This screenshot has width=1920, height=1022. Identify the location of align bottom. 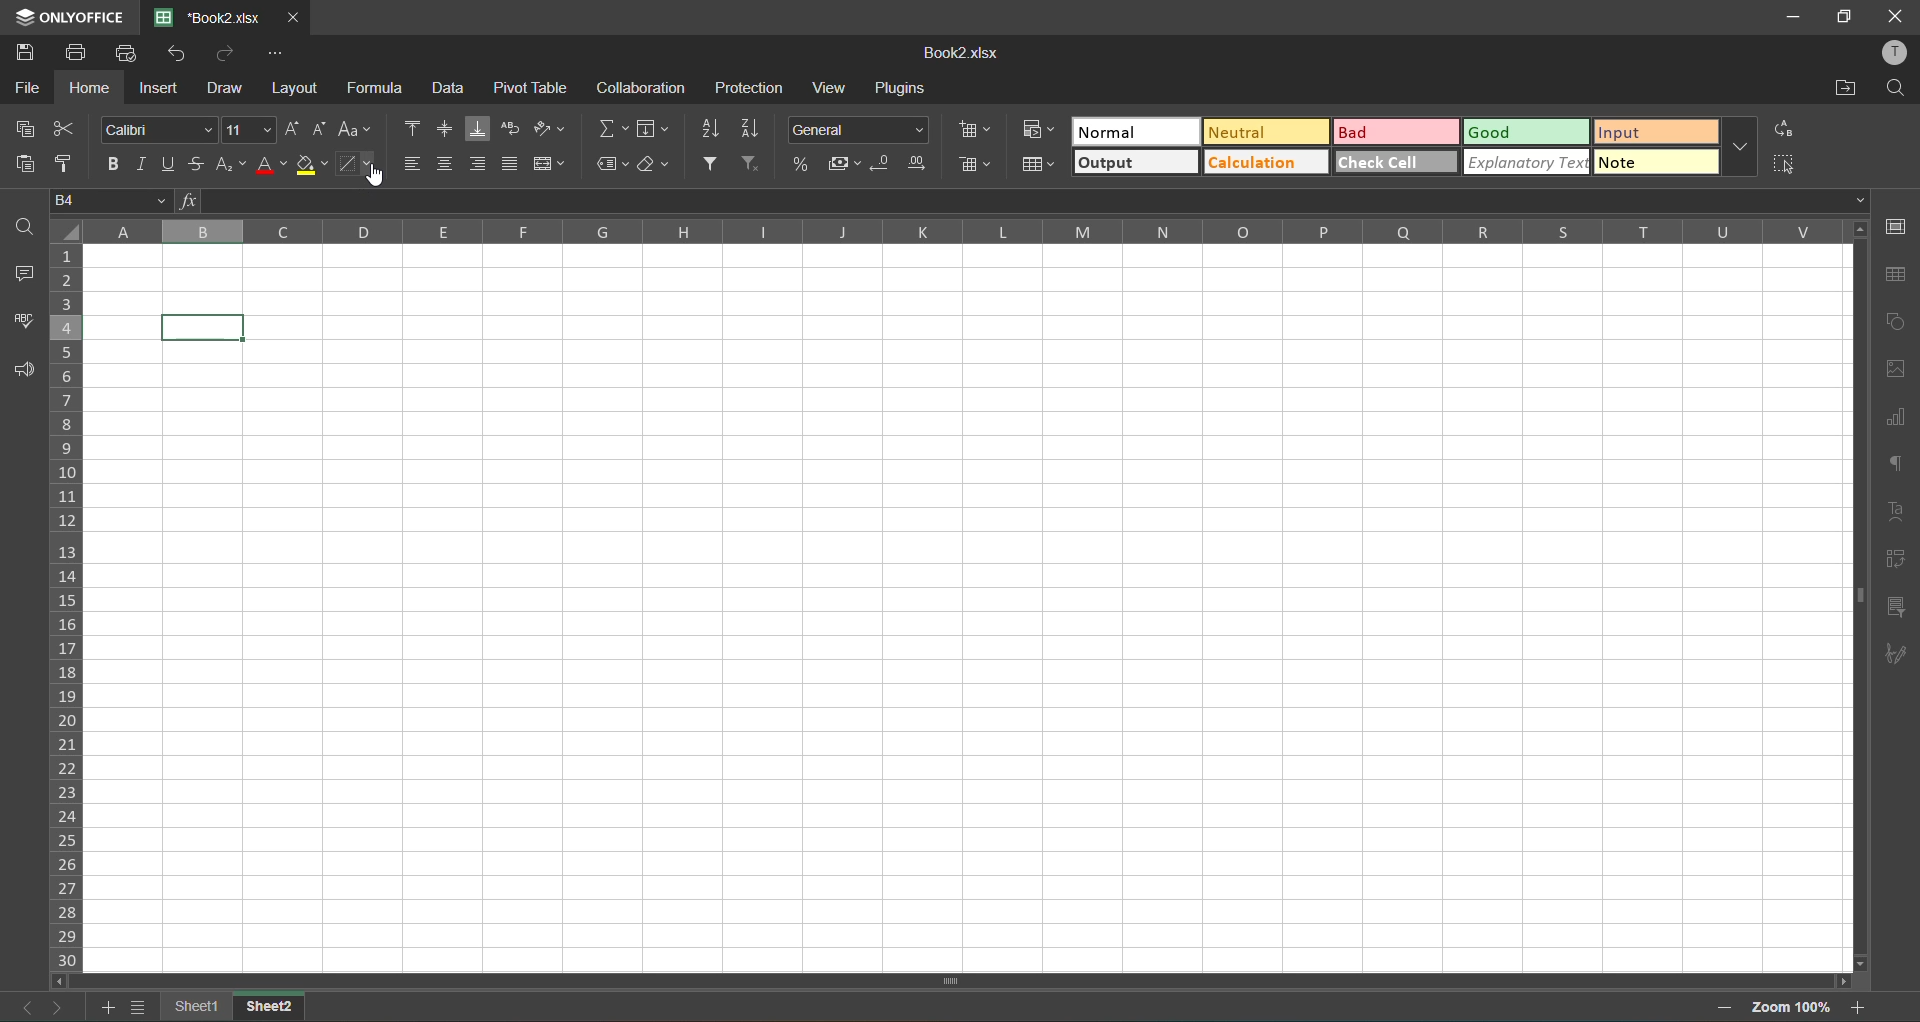
(478, 129).